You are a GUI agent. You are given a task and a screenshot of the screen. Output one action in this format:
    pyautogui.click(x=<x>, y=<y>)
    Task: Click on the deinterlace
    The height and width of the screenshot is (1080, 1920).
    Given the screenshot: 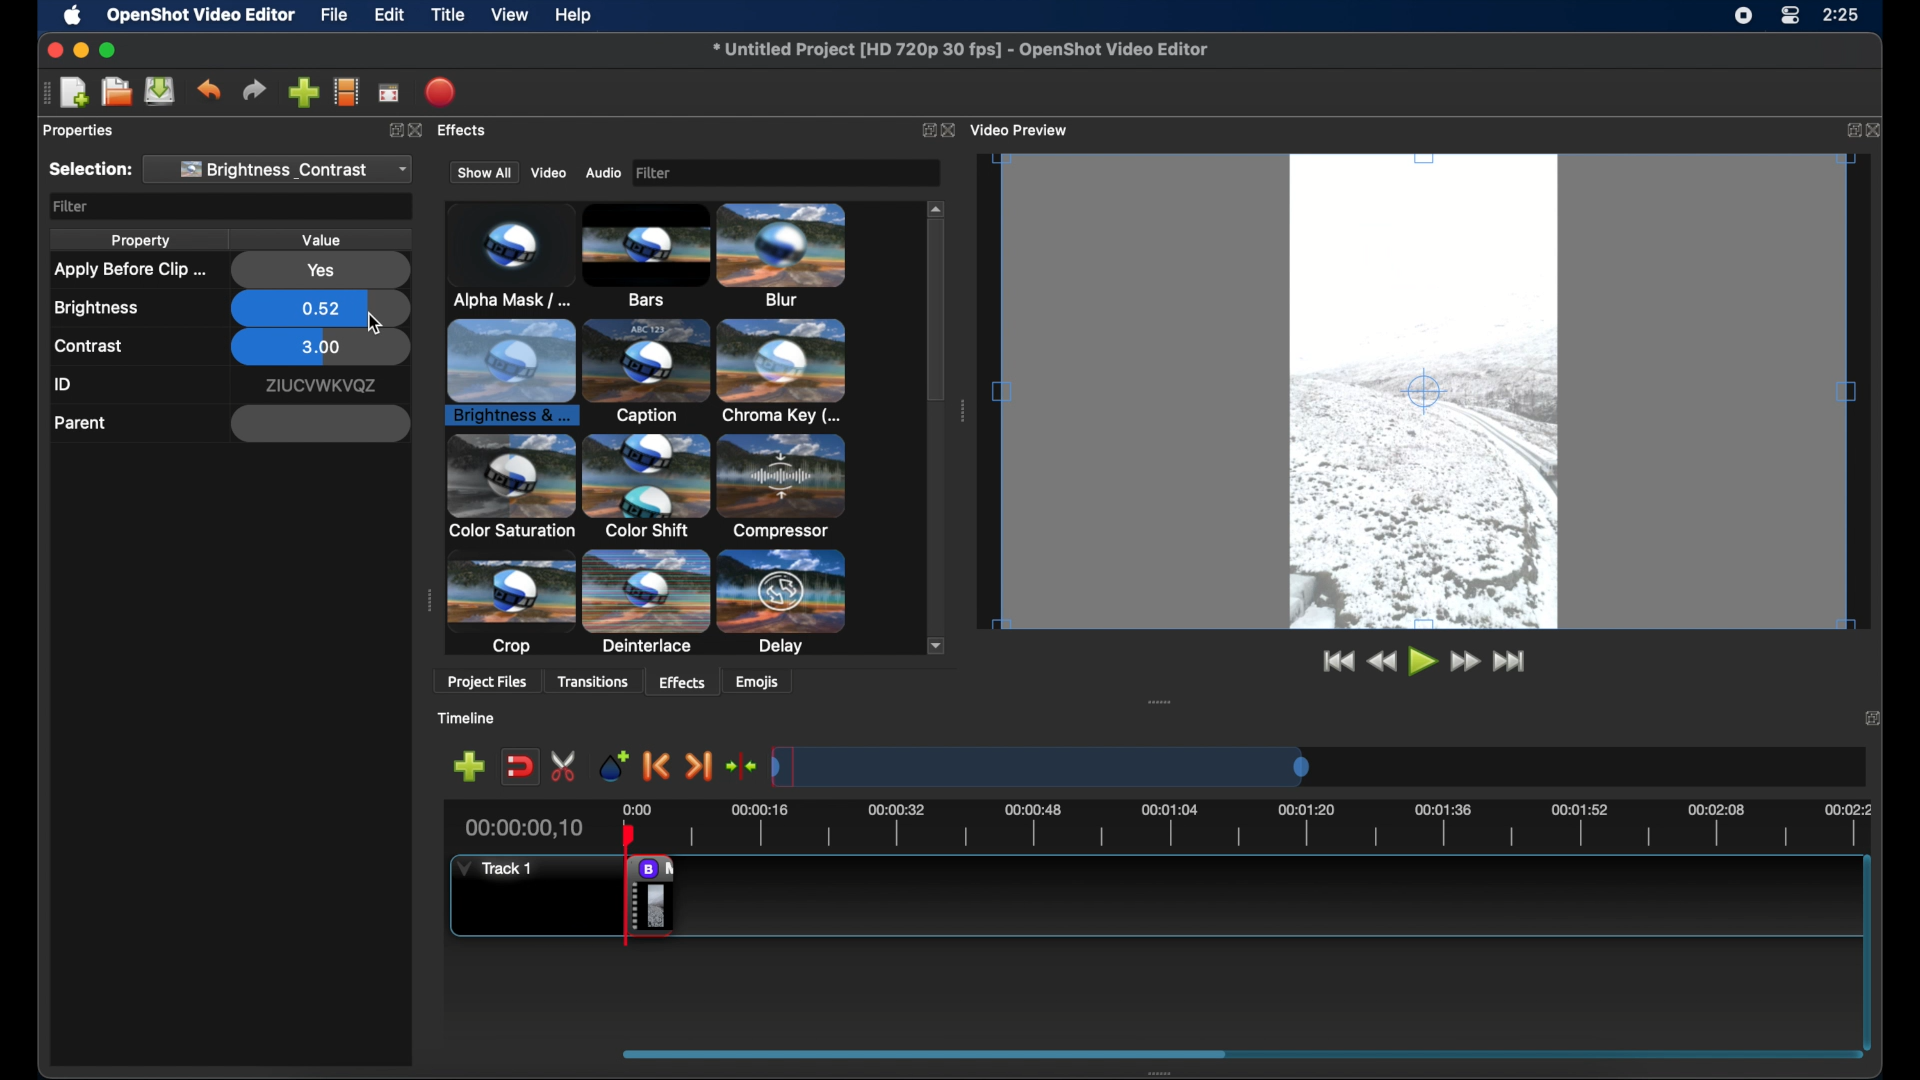 What is the action you would take?
    pyautogui.click(x=647, y=486)
    